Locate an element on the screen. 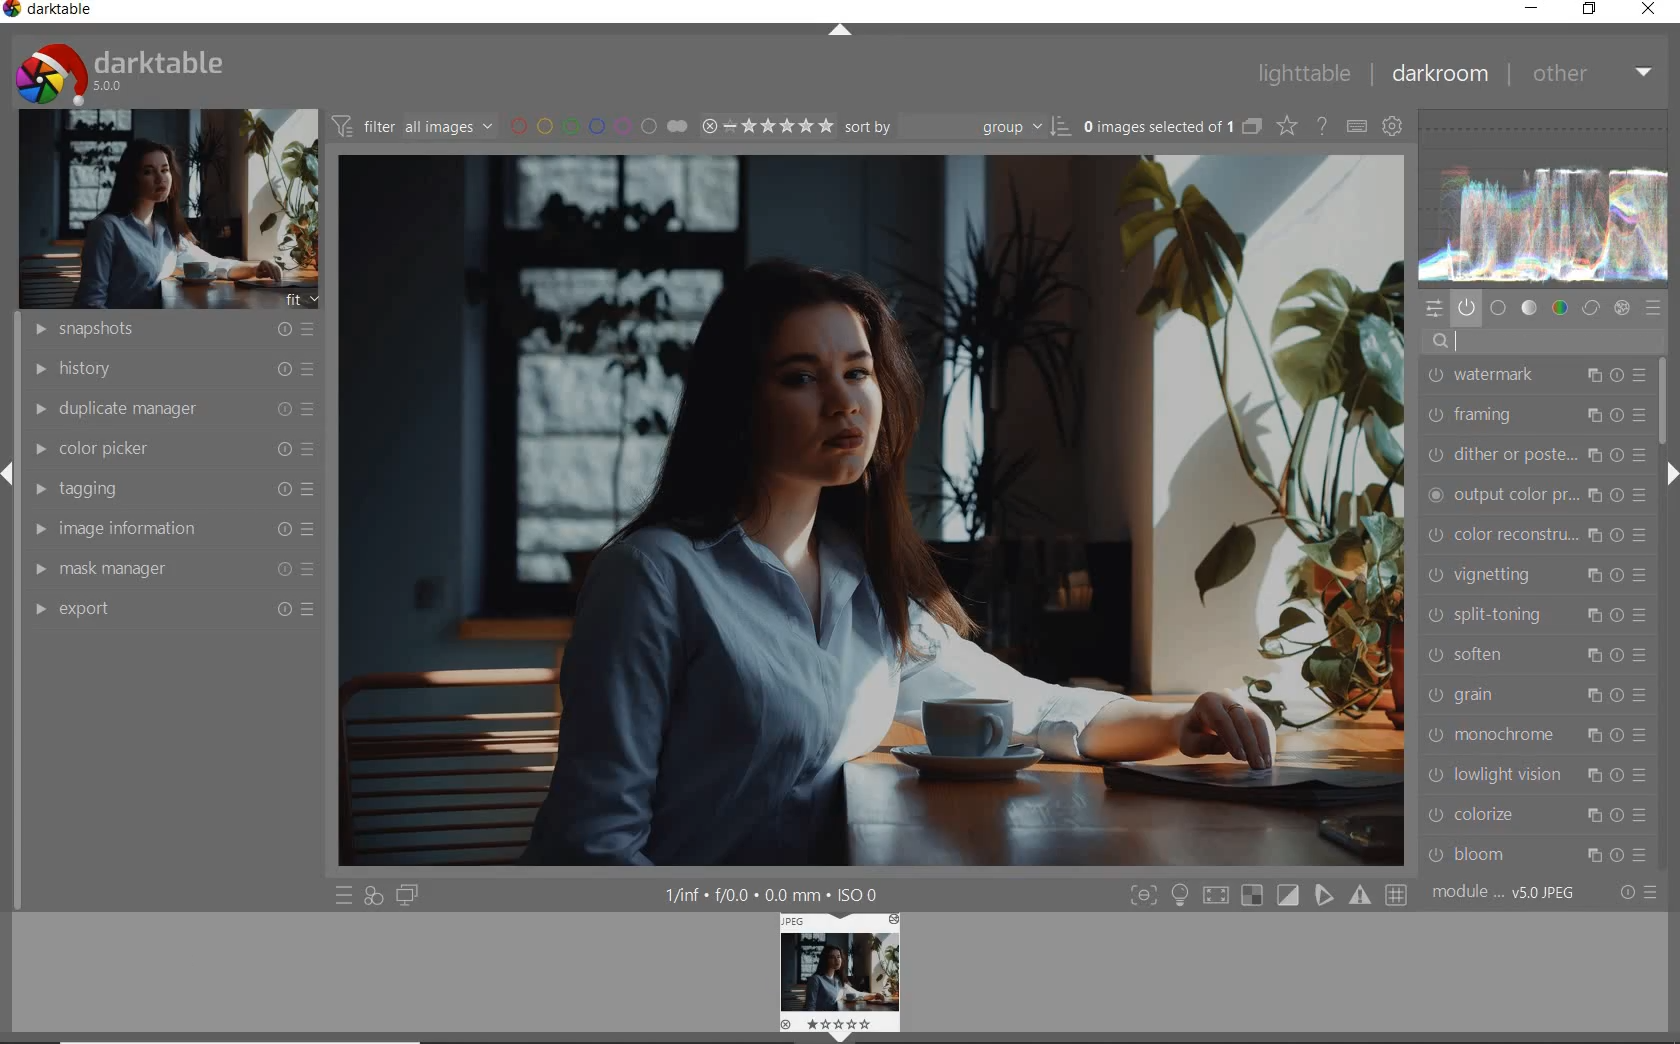  quick access for applying any of your styles is located at coordinates (375, 897).